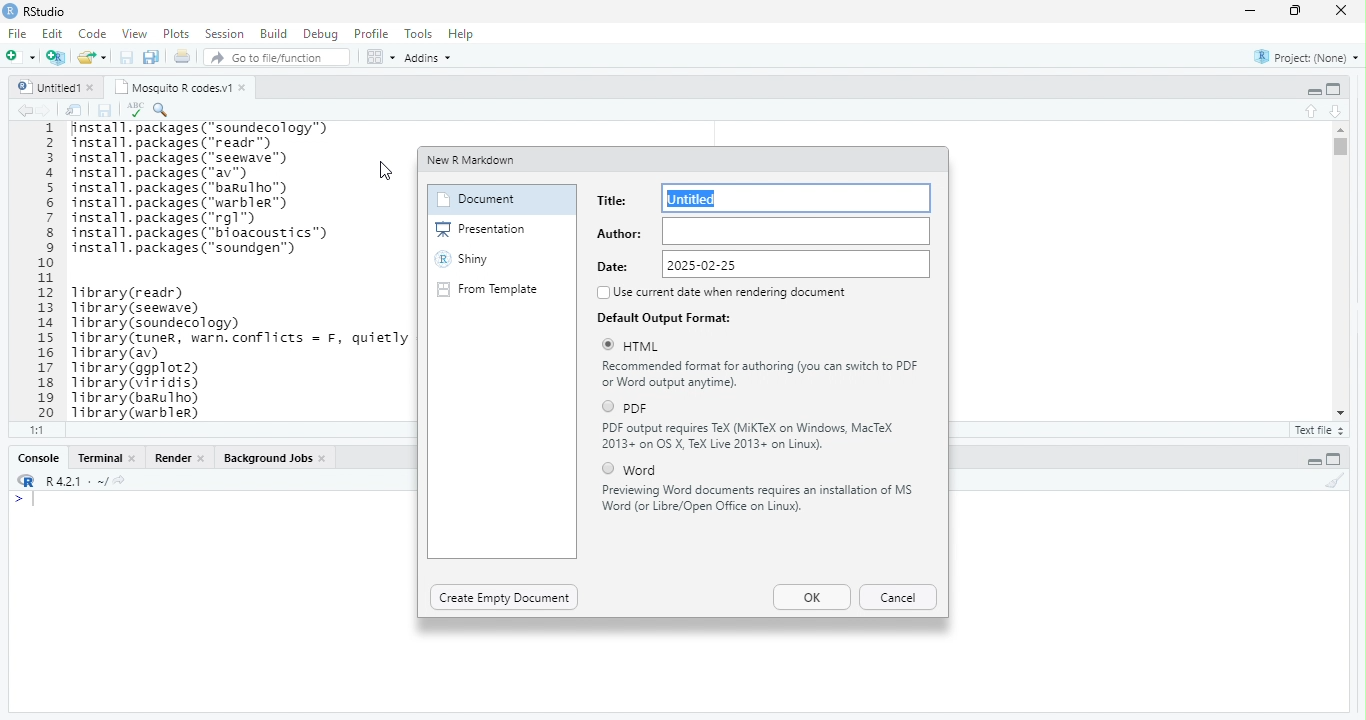 This screenshot has height=720, width=1366. What do you see at coordinates (57, 57) in the screenshot?
I see `add file` at bounding box center [57, 57].